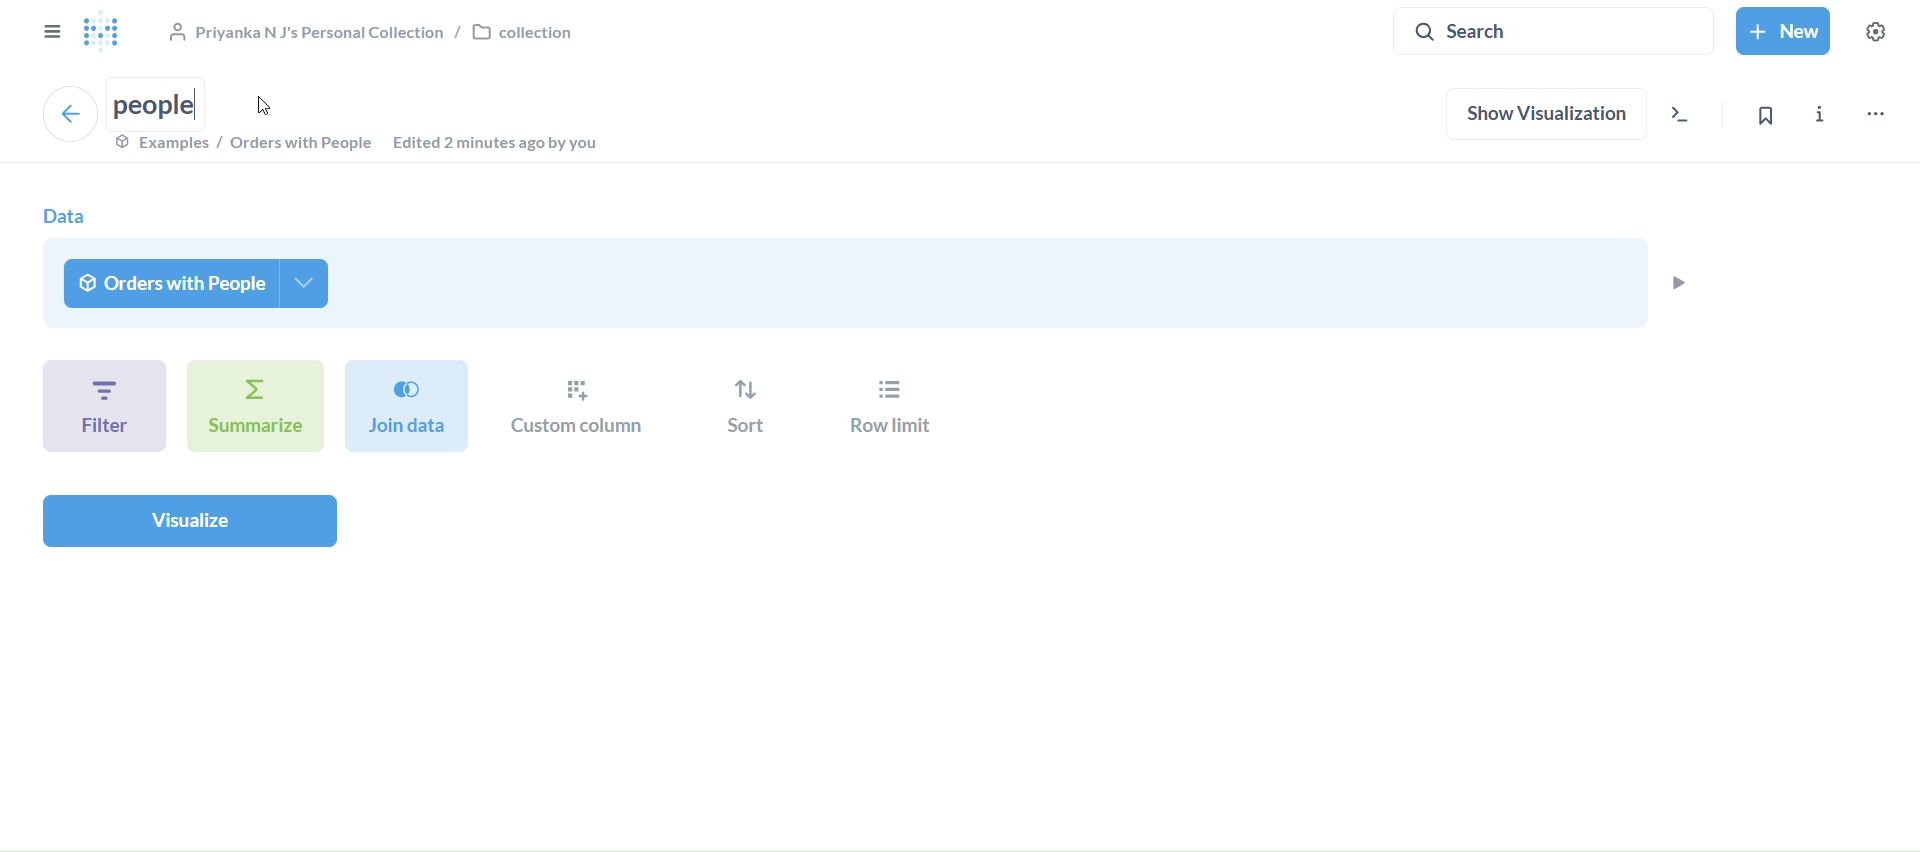 This screenshot has width=1920, height=852. I want to click on people, so click(163, 101).